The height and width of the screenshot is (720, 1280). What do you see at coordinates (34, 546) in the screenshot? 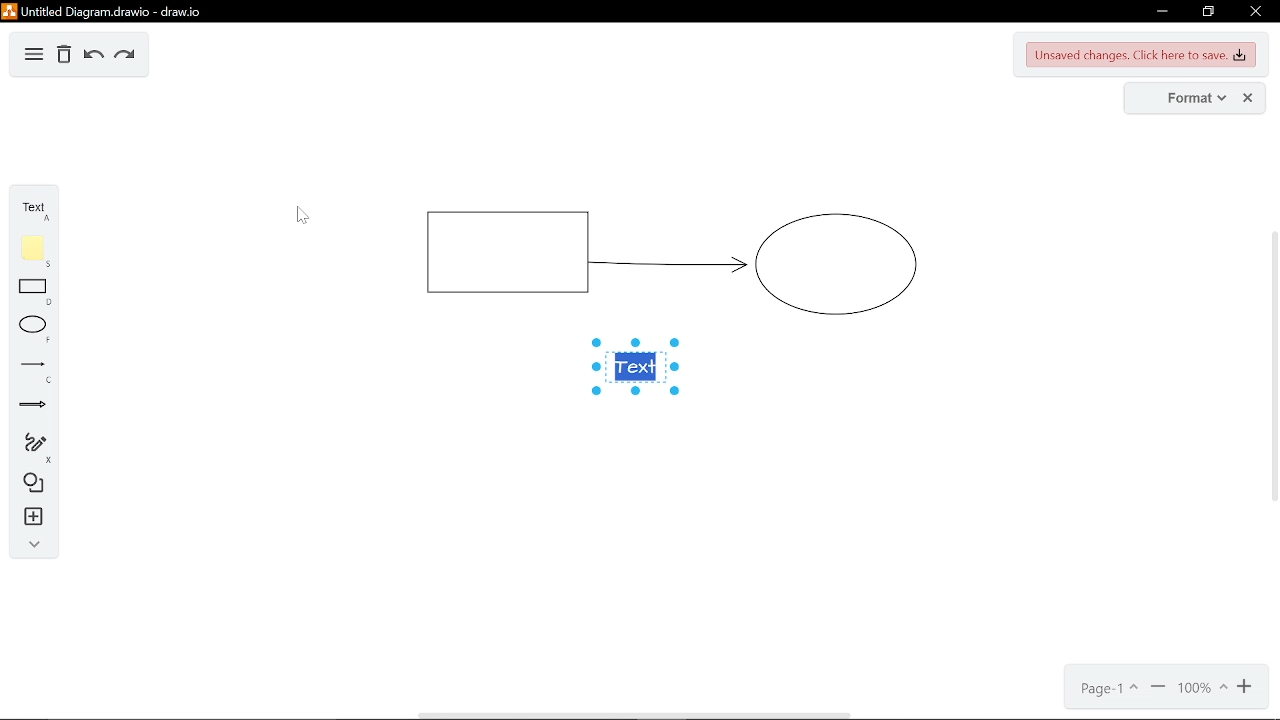
I see `collapse` at bounding box center [34, 546].